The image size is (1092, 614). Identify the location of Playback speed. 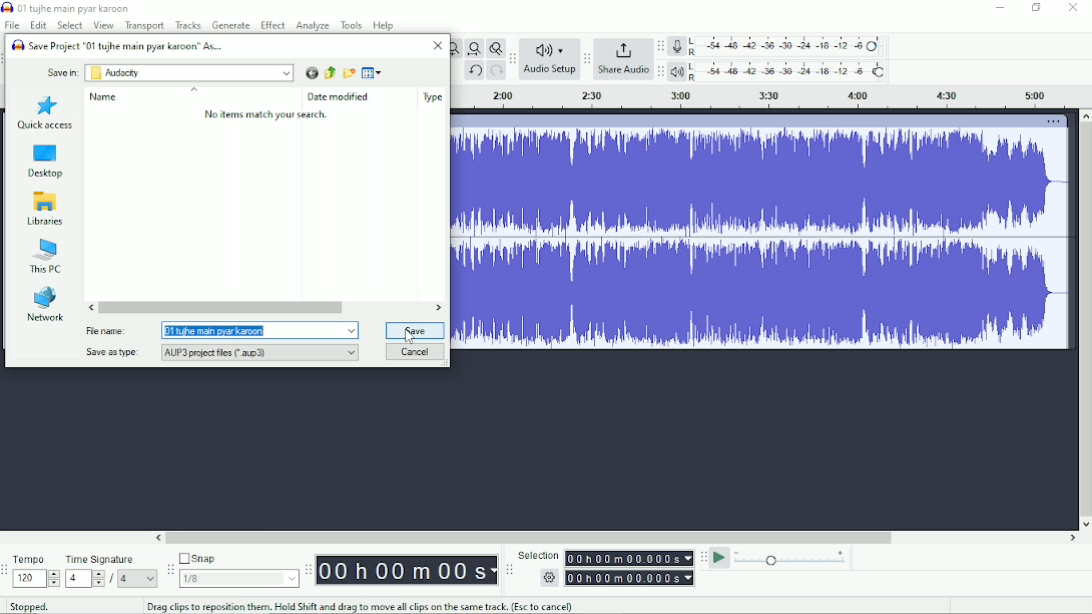
(792, 558).